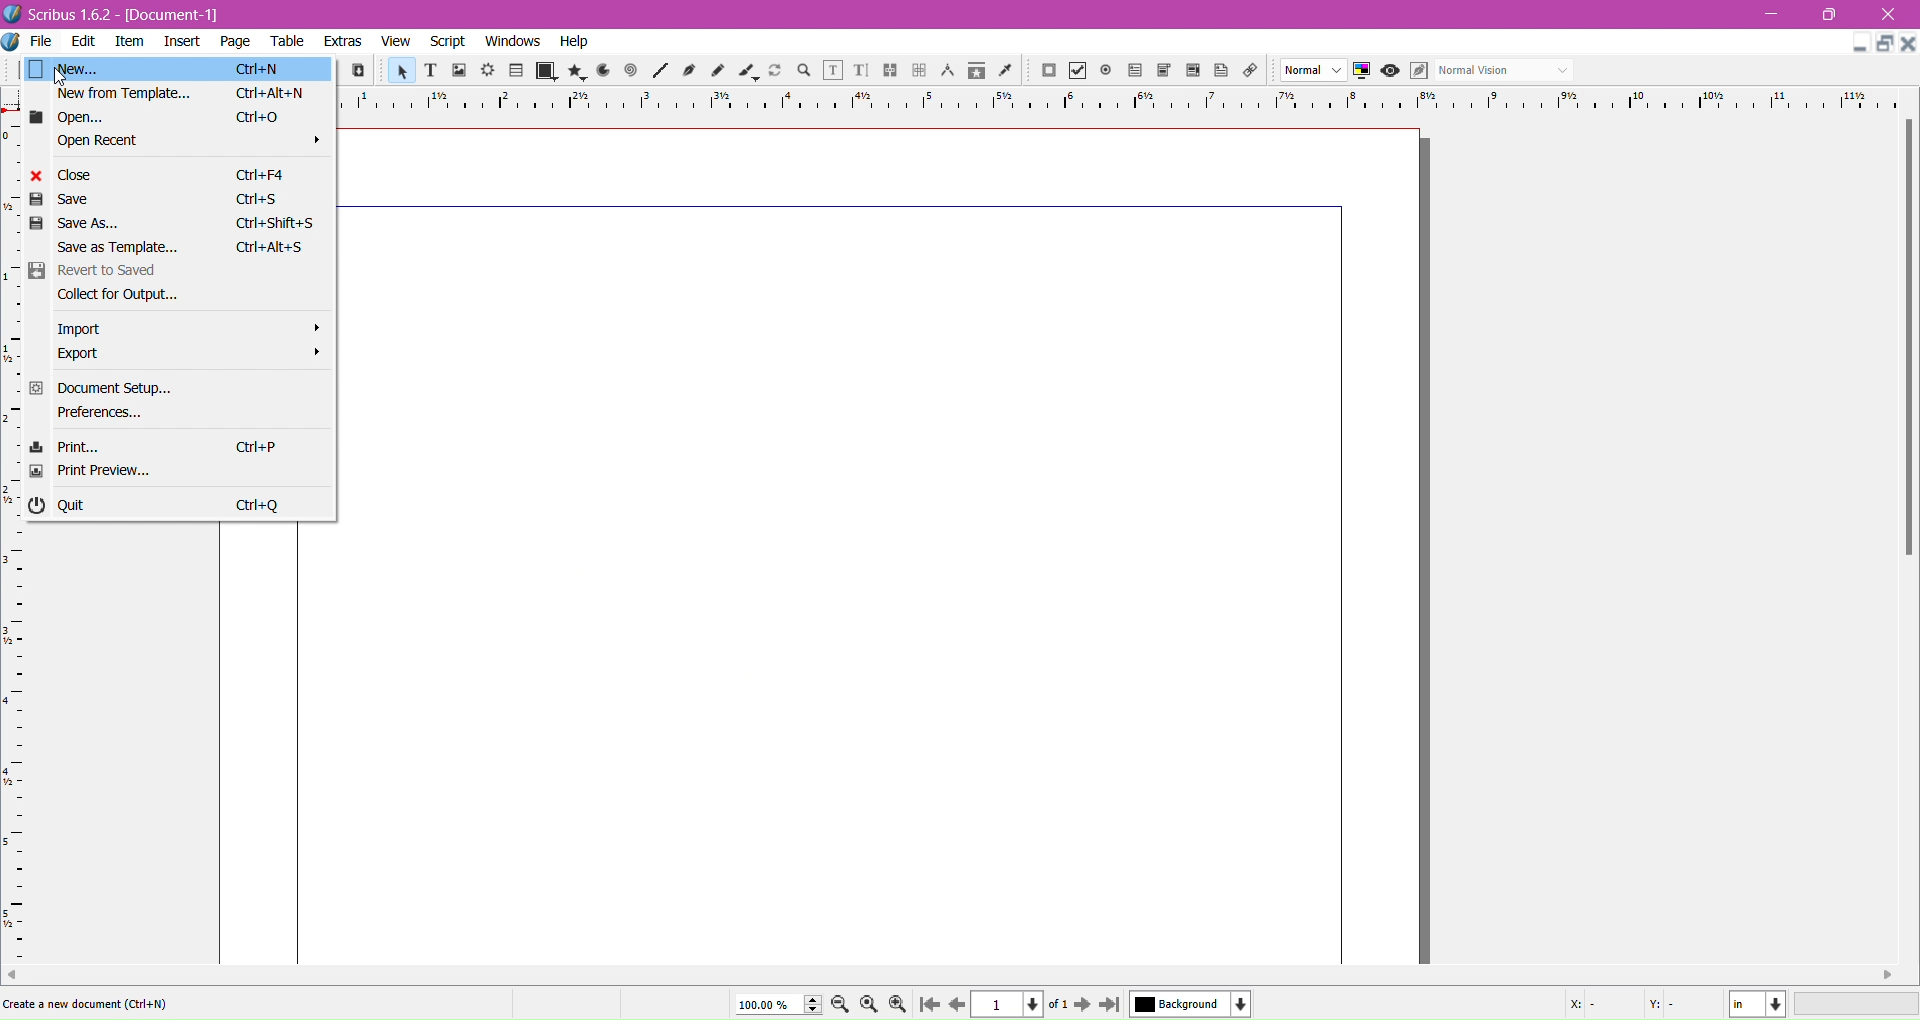  I want to click on Document Setup, so click(172, 388).